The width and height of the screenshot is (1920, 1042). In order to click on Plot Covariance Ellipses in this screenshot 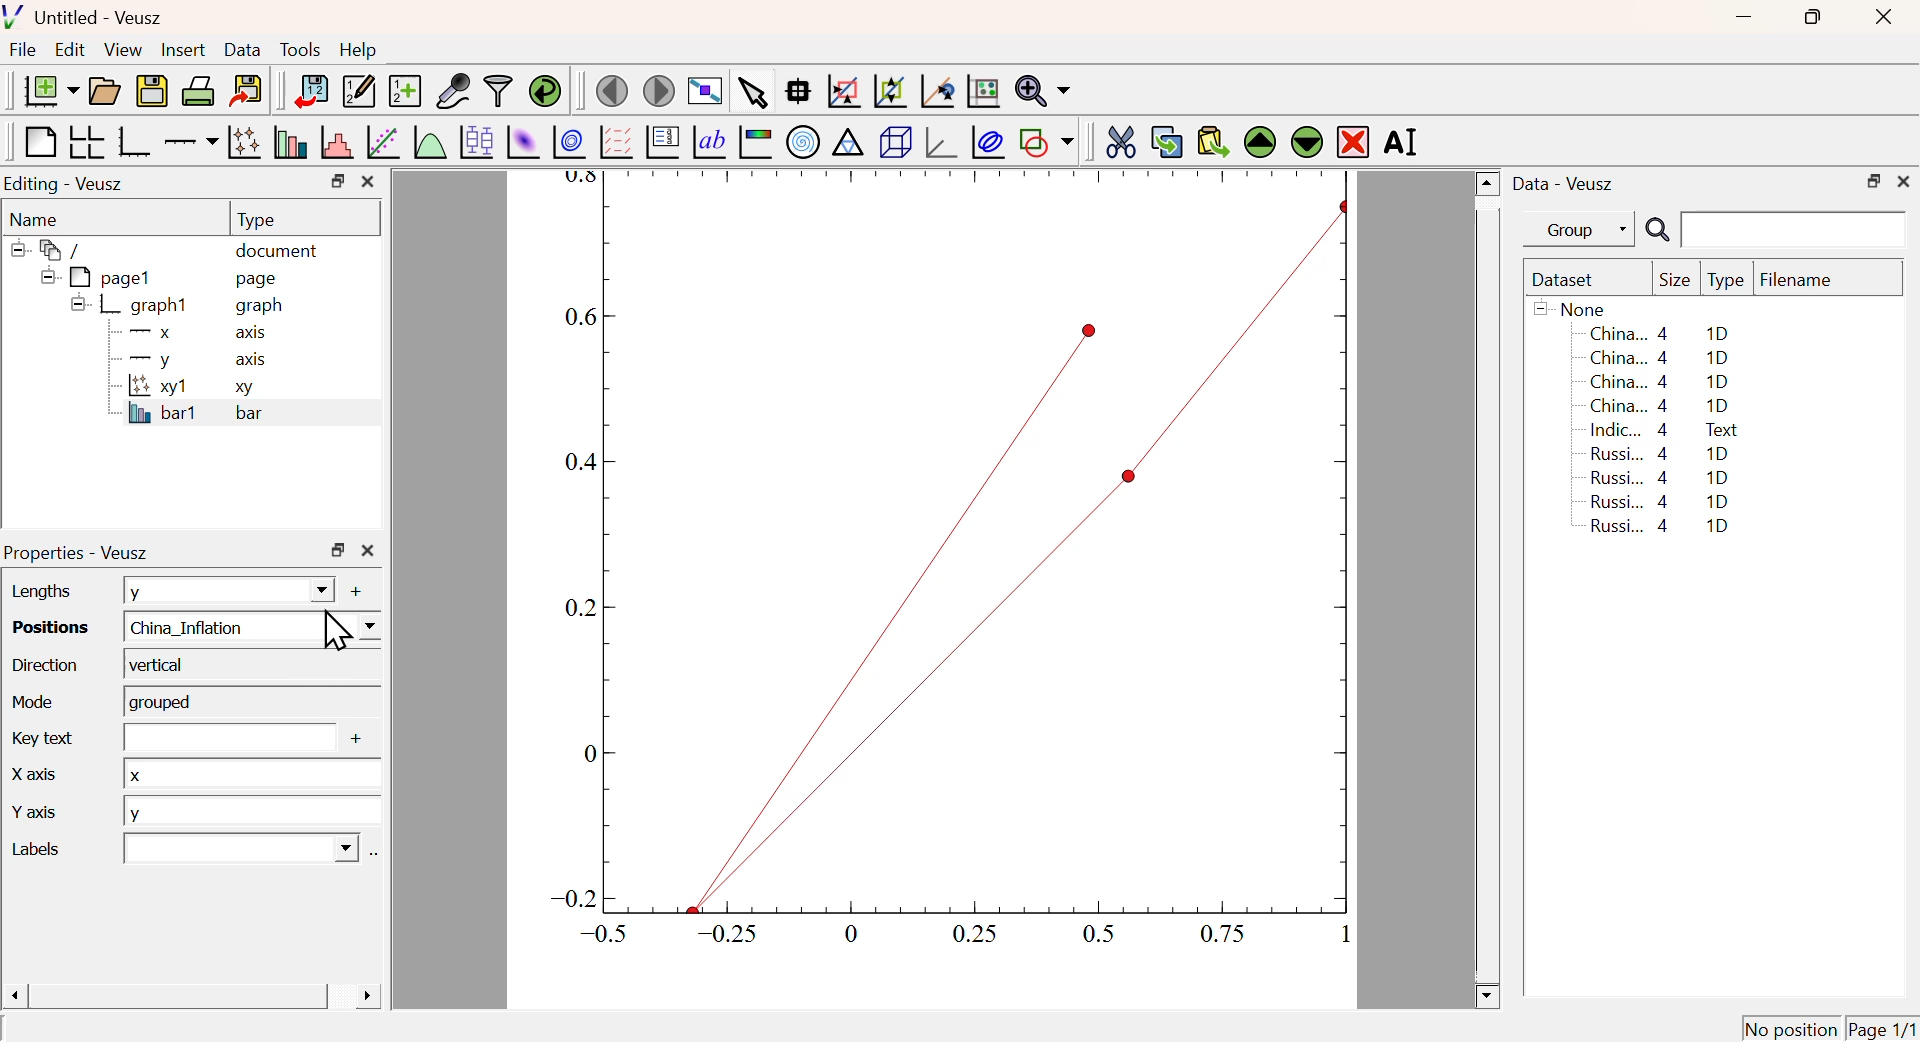, I will do `click(988, 144)`.